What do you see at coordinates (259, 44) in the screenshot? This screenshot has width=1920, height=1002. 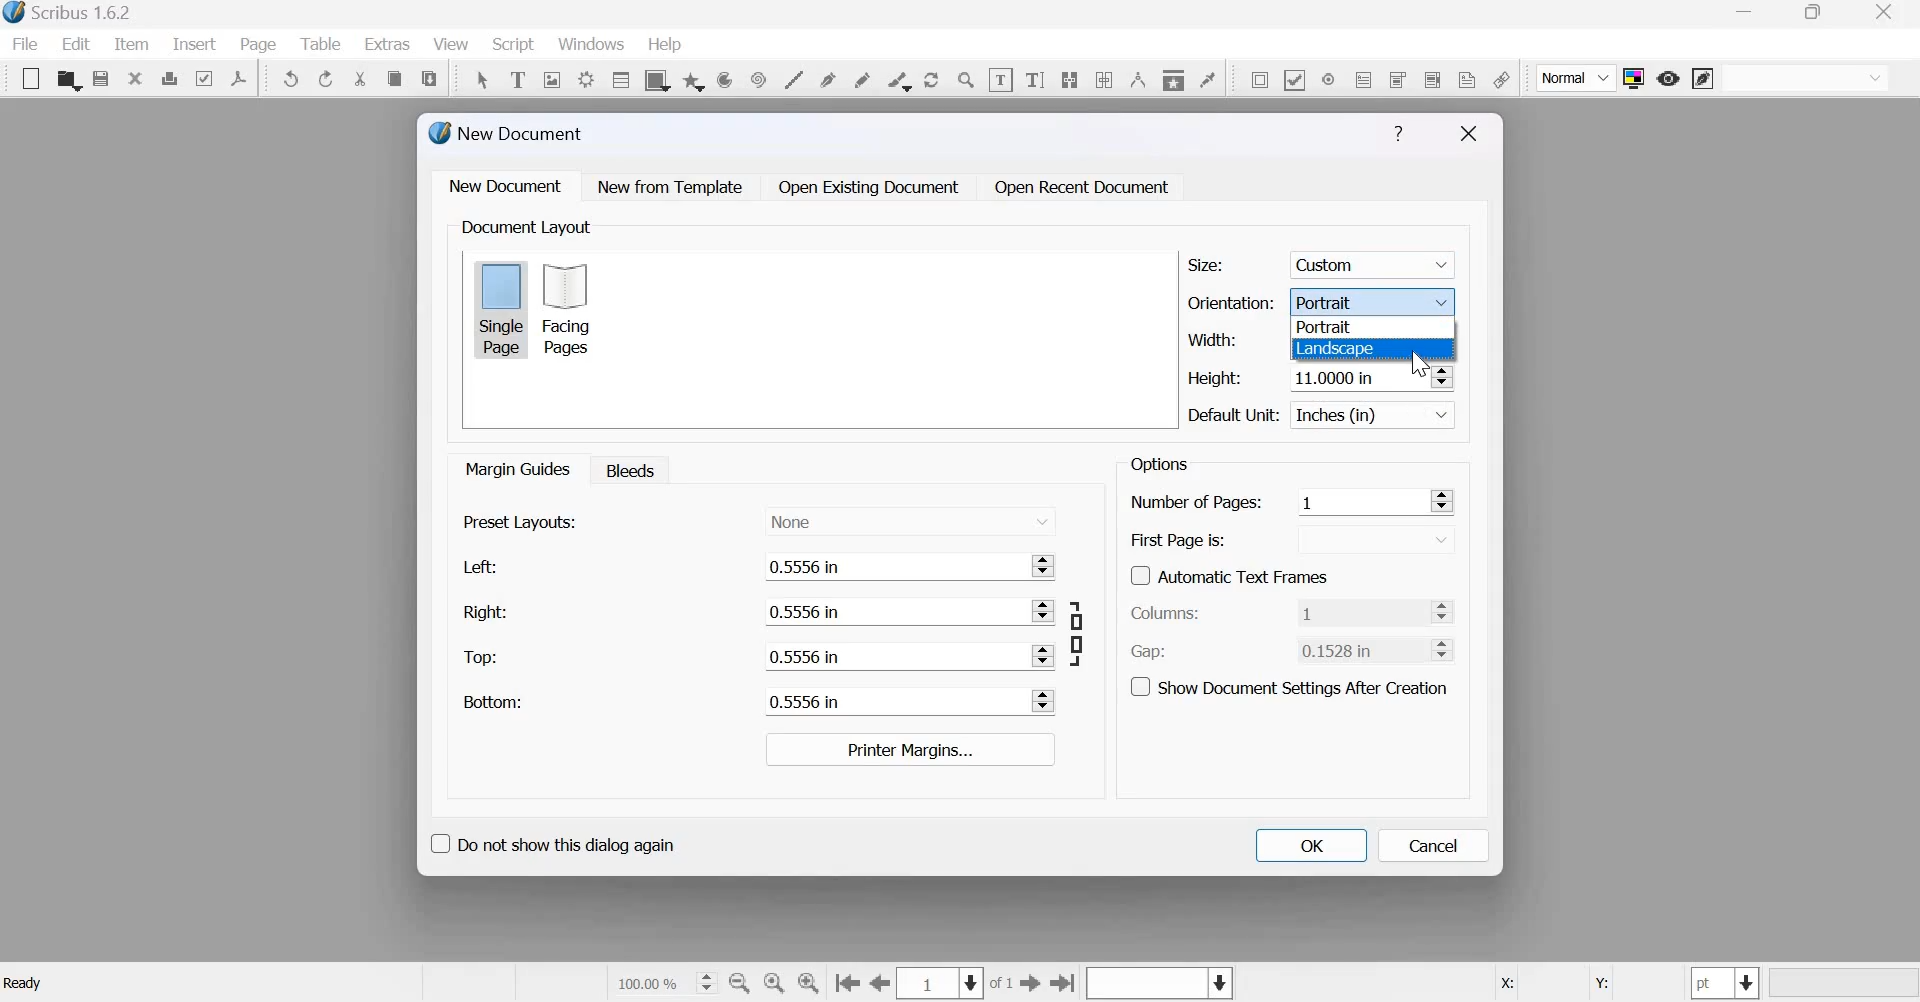 I see `page` at bounding box center [259, 44].